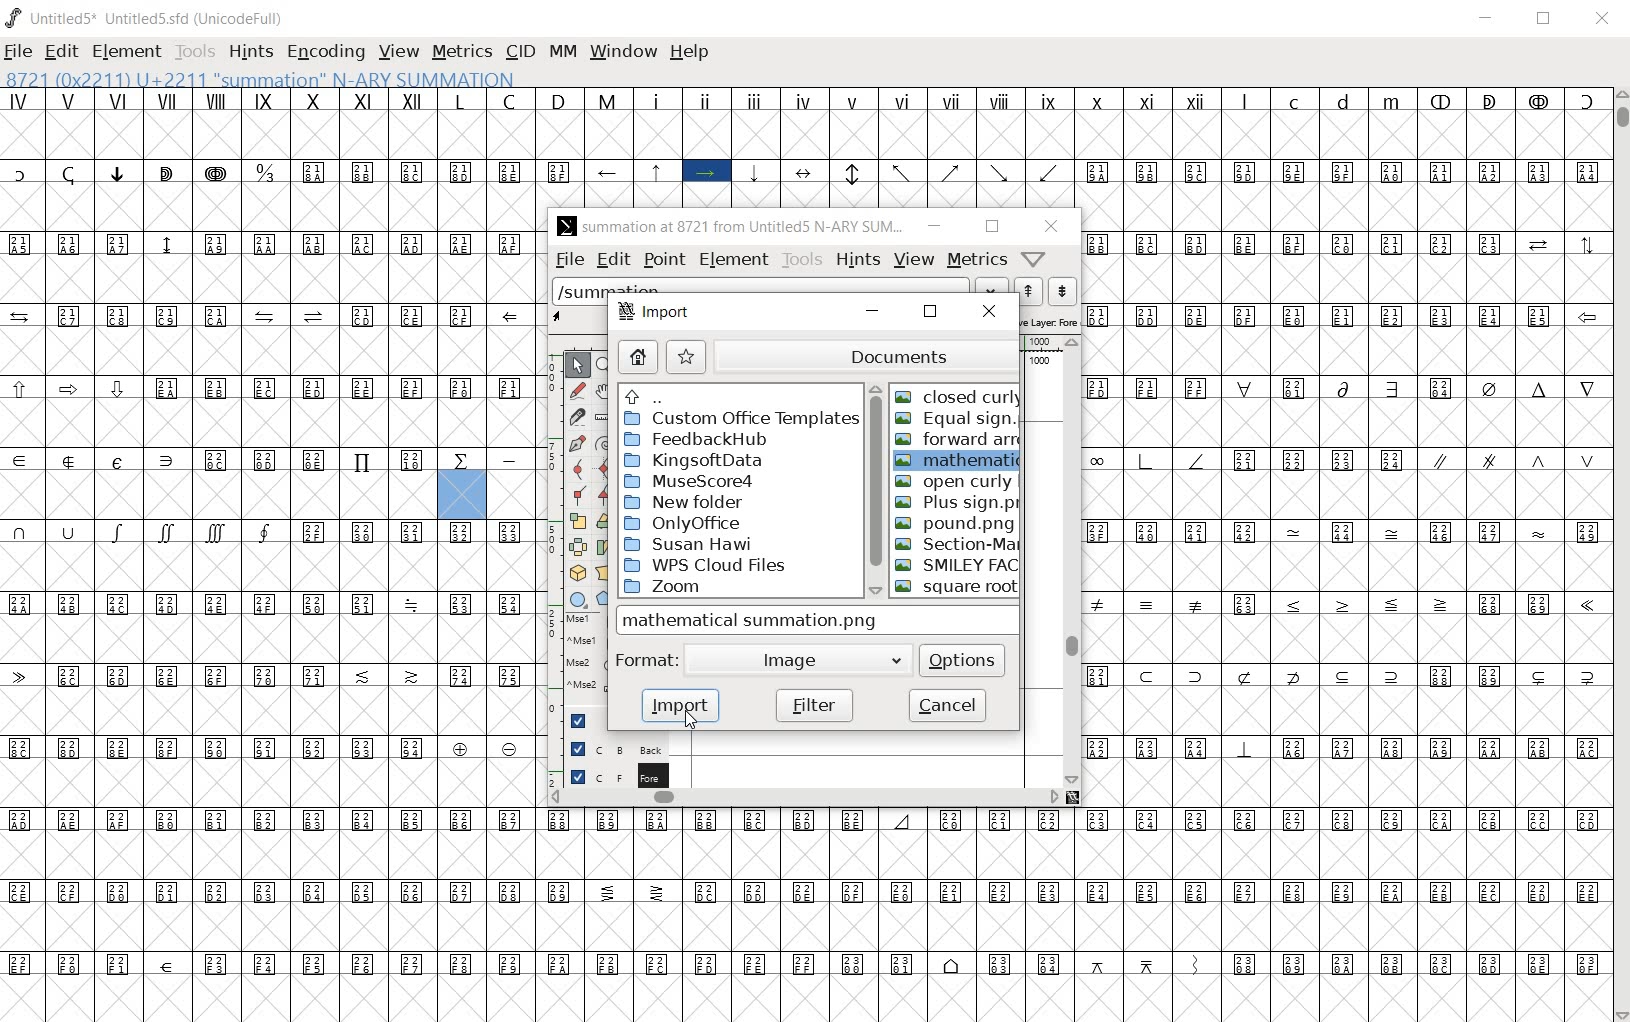  What do you see at coordinates (578, 521) in the screenshot?
I see `scale the selection` at bounding box center [578, 521].